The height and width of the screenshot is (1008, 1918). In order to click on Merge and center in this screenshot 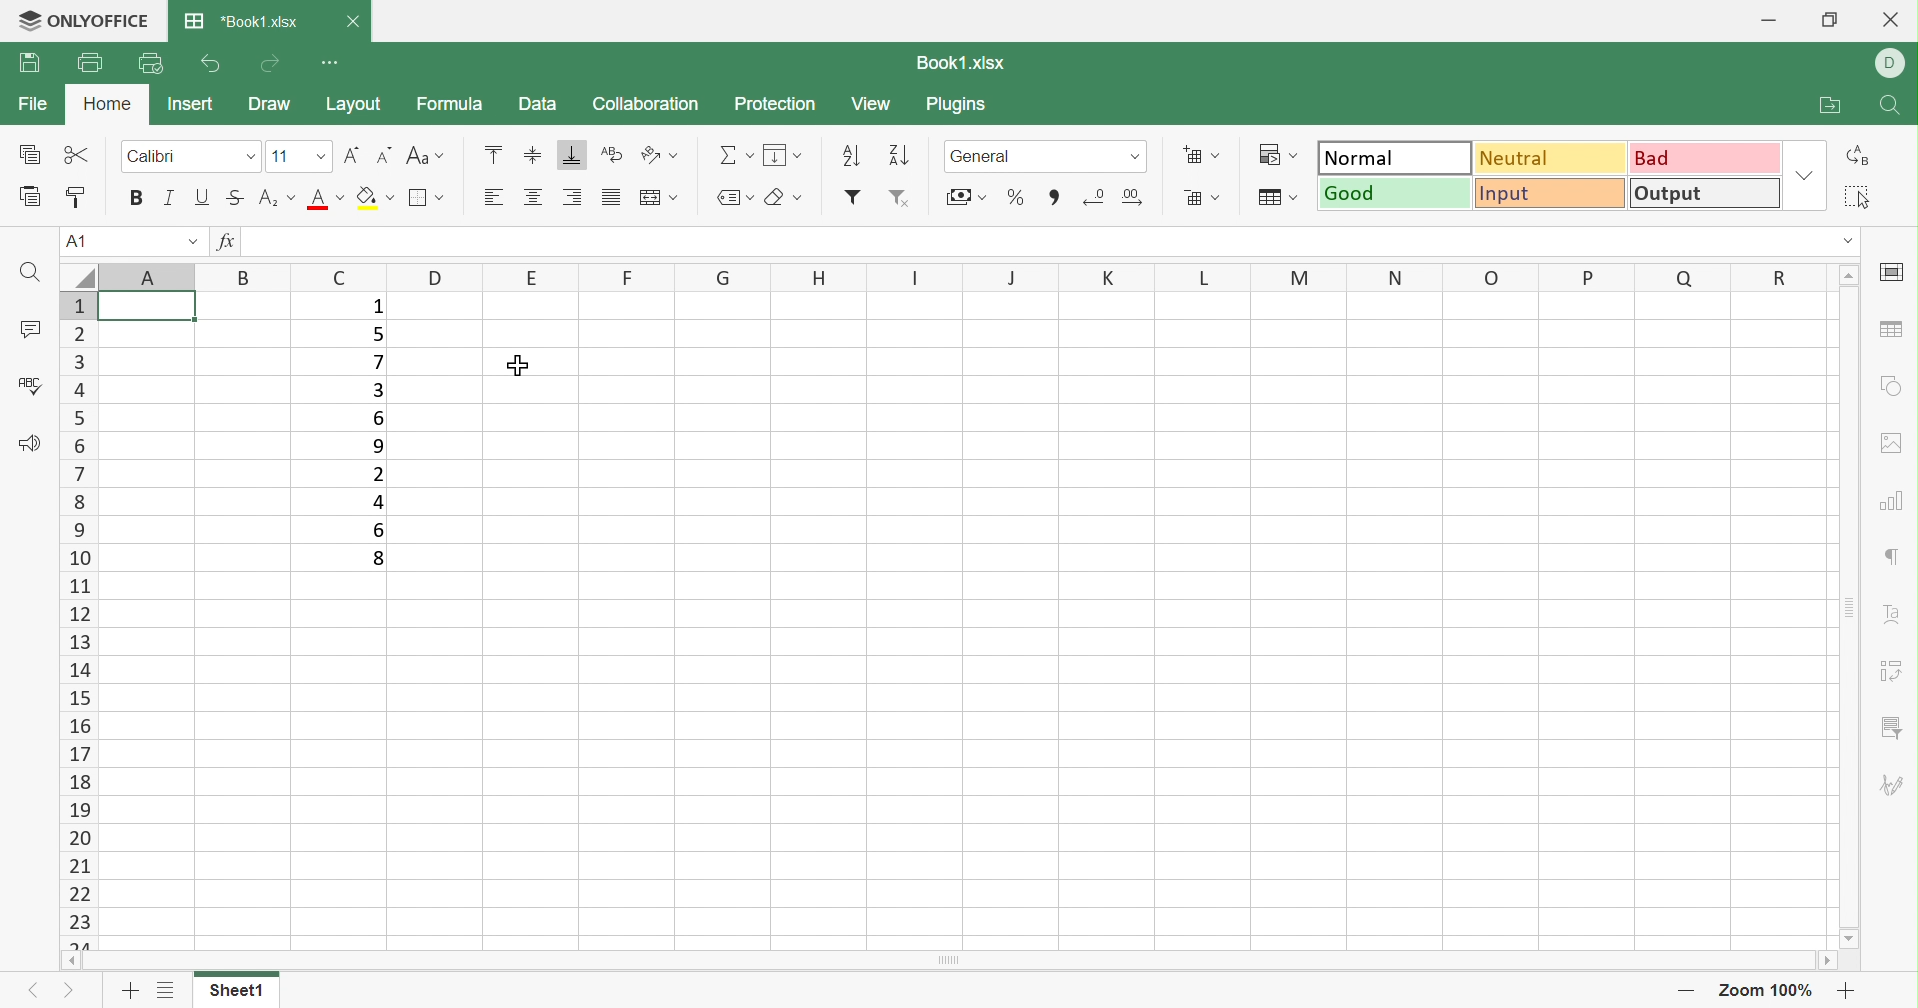, I will do `click(656, 198)`.